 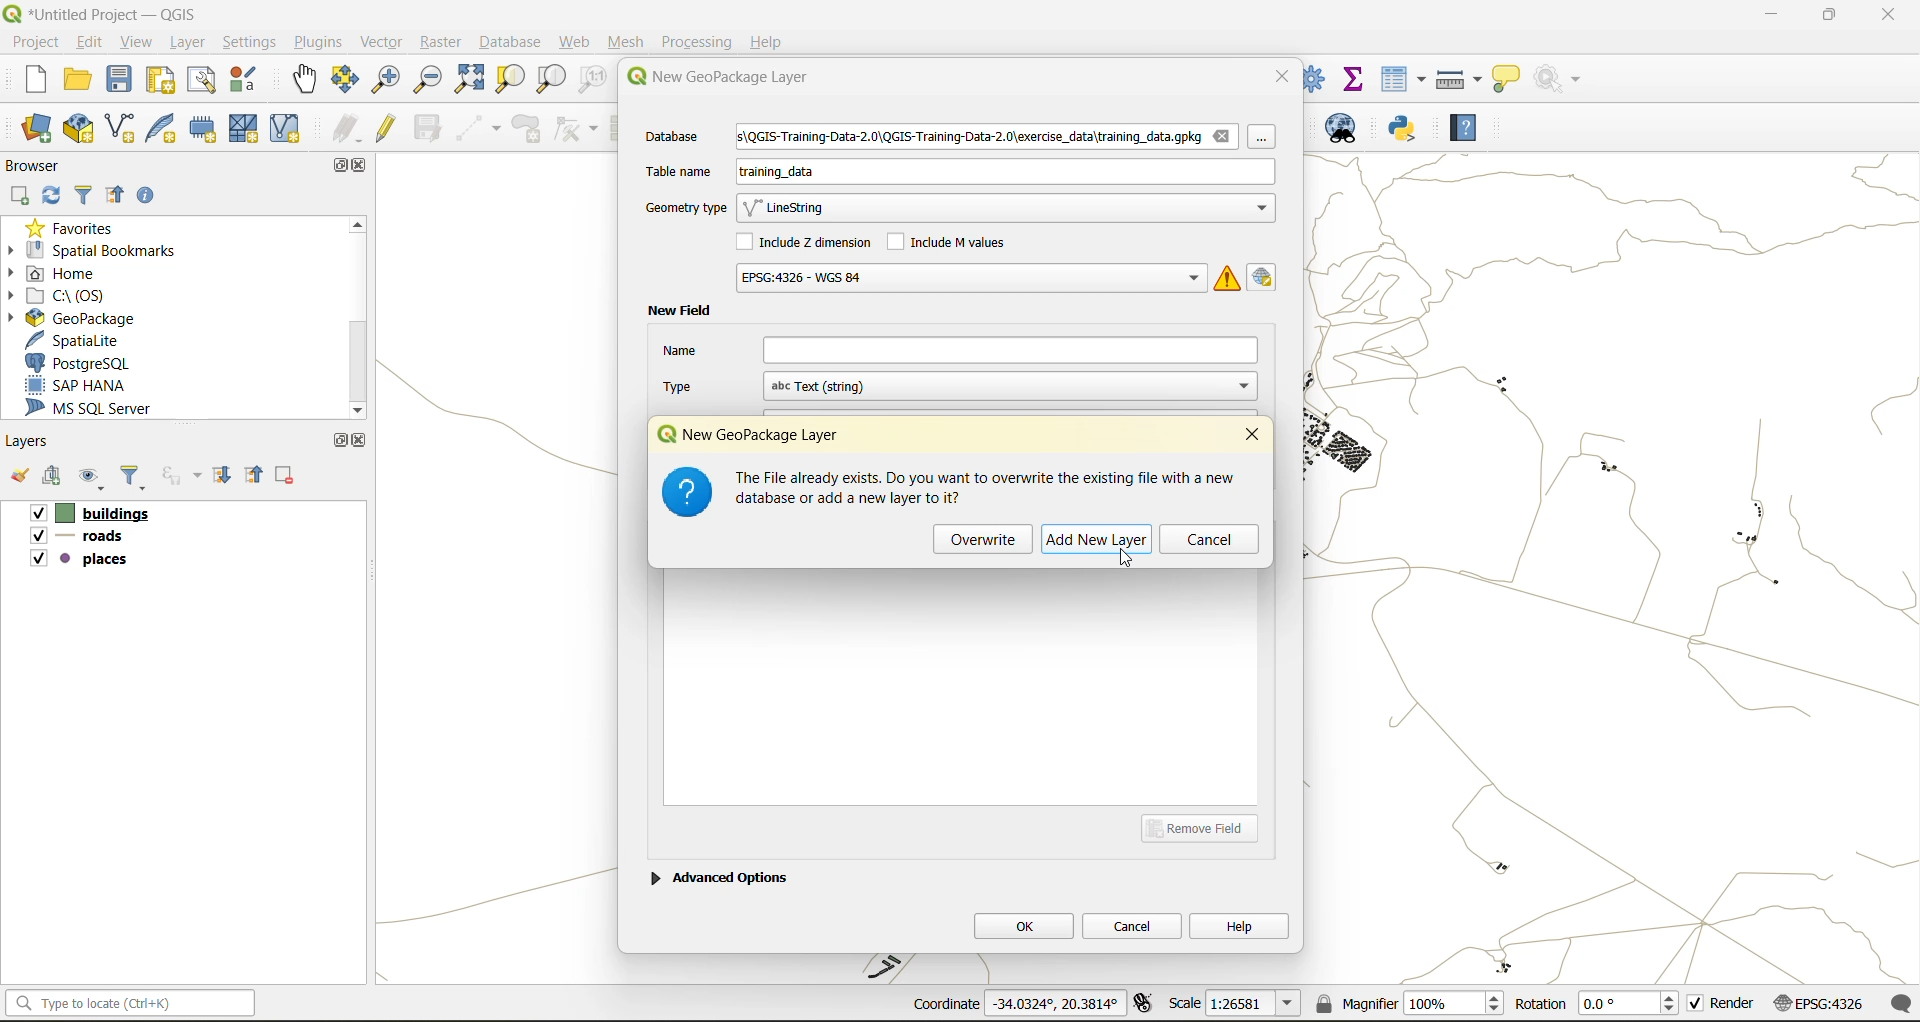 I want to click on include m values, so click(x=952, y=240).